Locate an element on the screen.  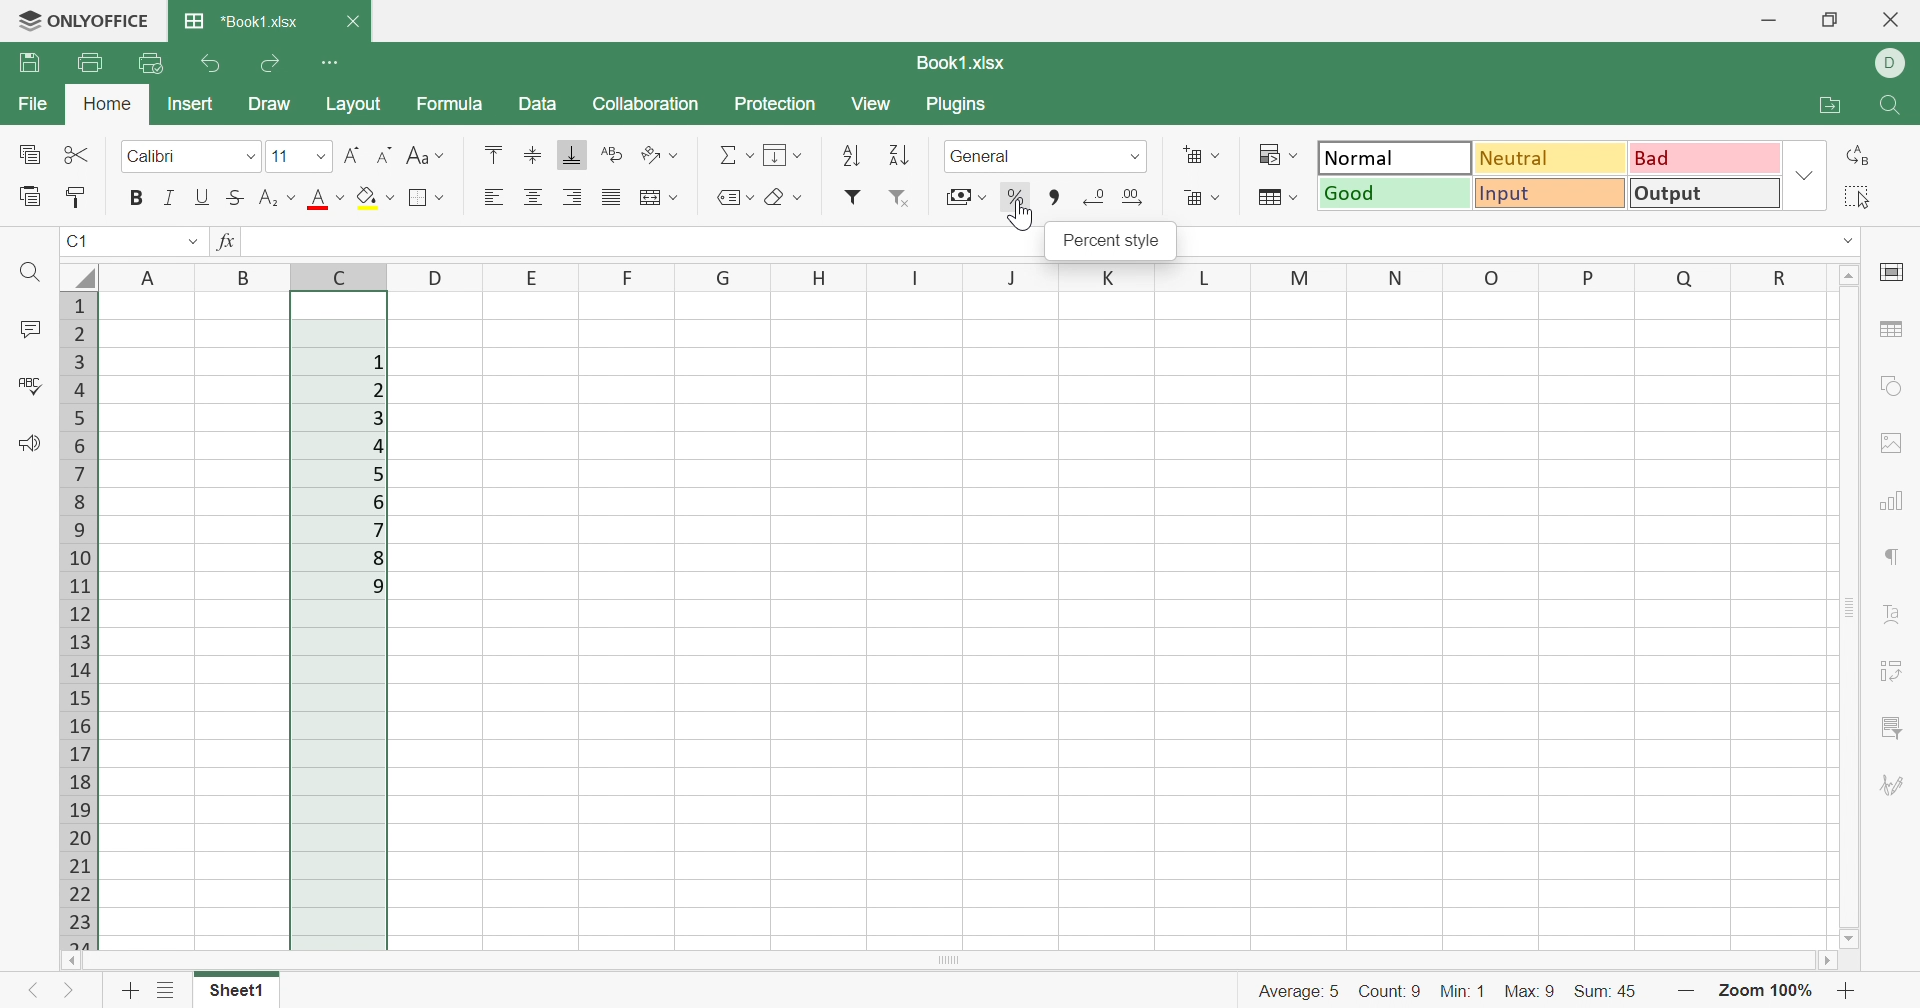
Align Top is located at coordinates (494, 153).